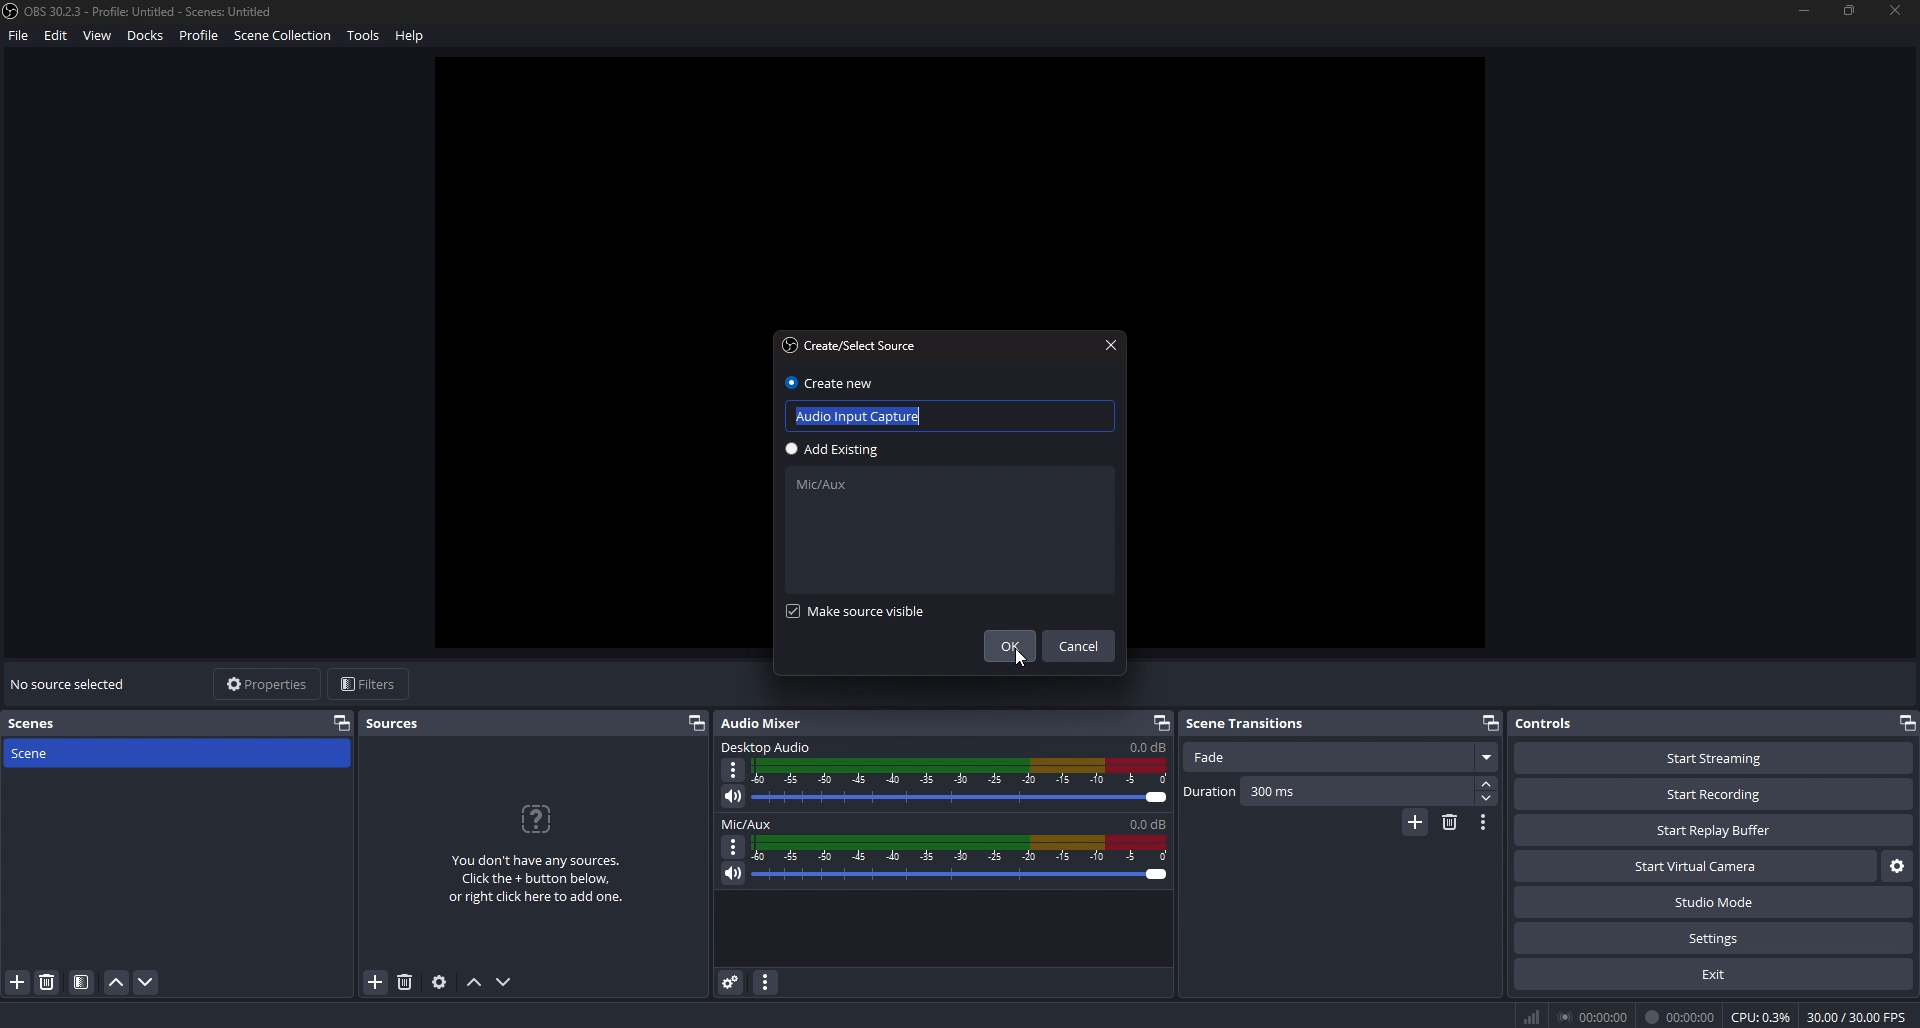 The image size is (1920, 1028). What do you see at coordinates (1012, 645) in the screenshot?
I see `ok` at bounding box center [1012, 645].